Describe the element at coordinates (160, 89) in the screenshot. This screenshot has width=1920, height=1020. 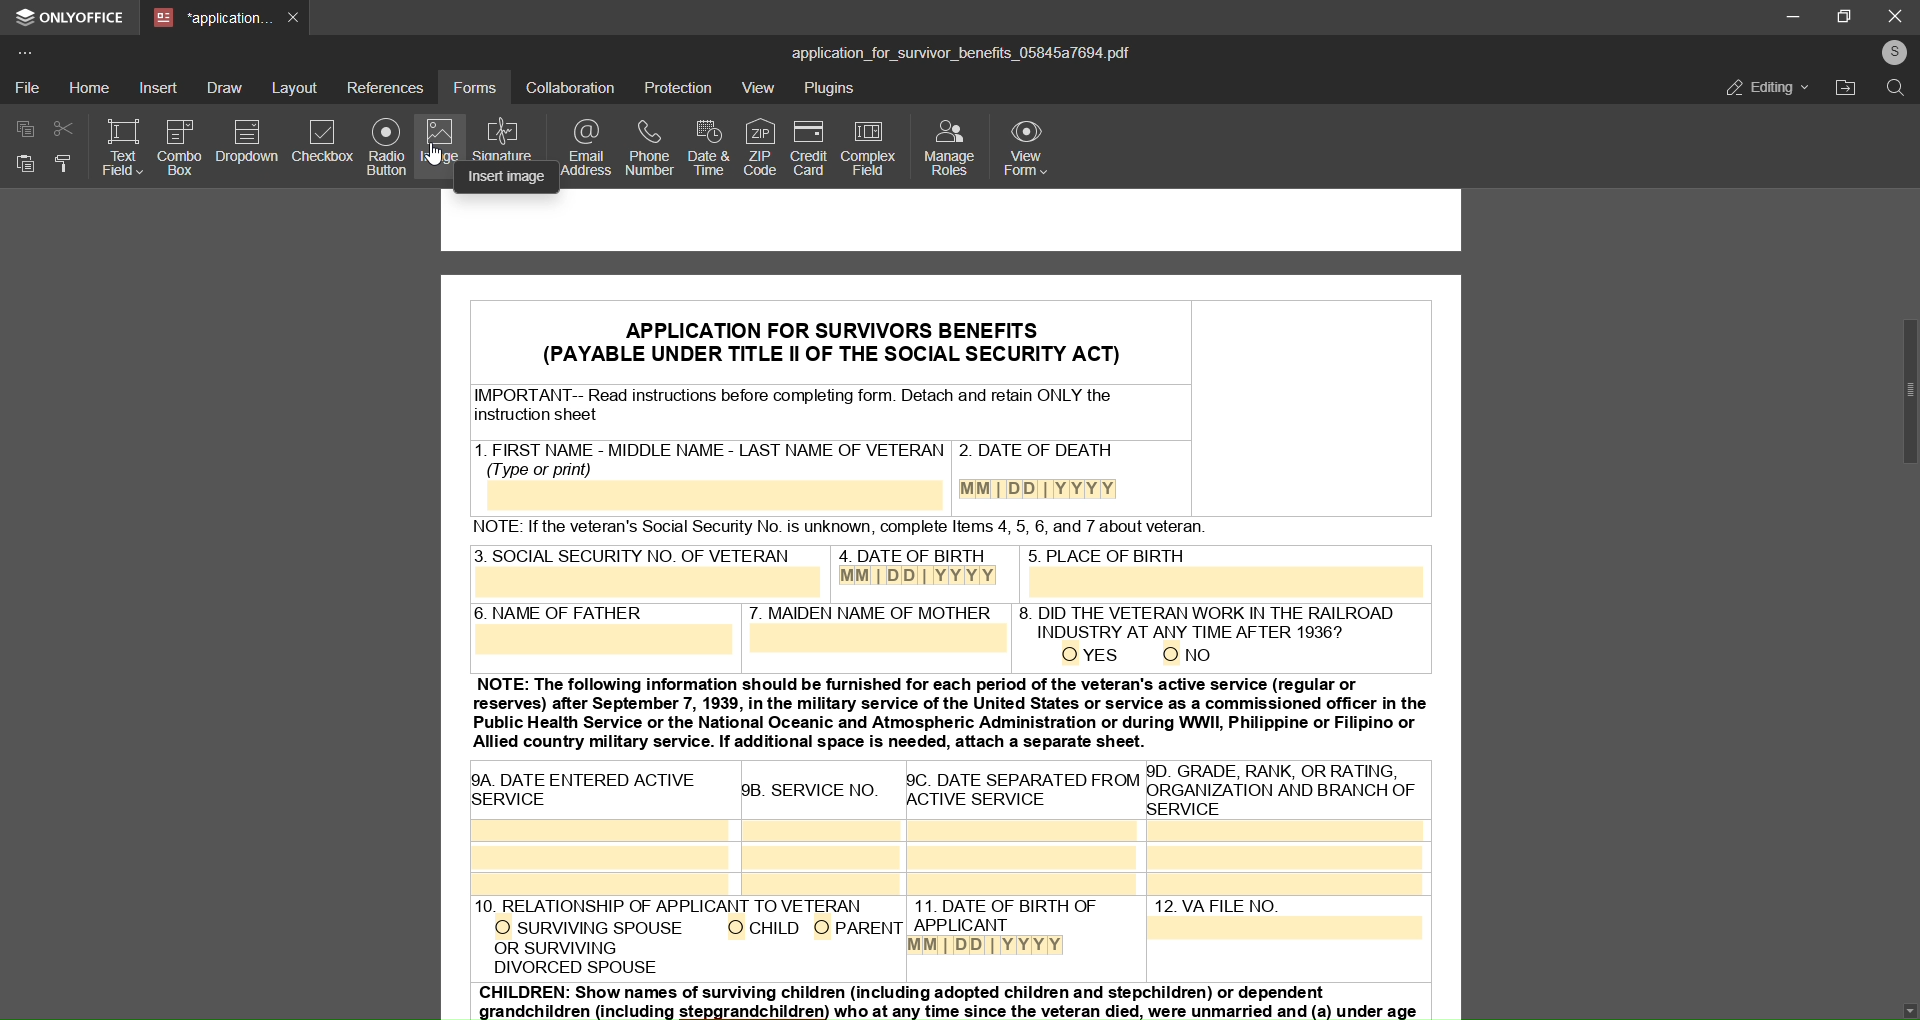
I see `insert` at that location.